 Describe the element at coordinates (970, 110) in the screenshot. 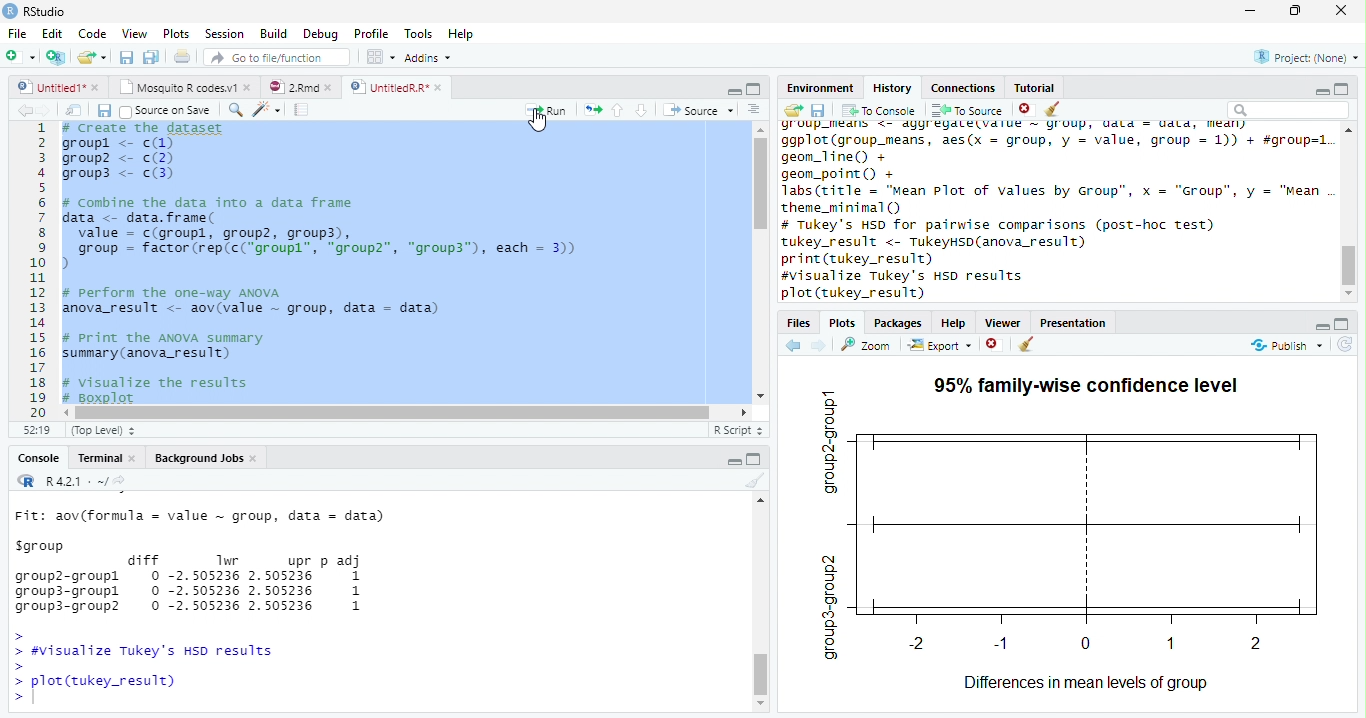

I see `To source` at that location.